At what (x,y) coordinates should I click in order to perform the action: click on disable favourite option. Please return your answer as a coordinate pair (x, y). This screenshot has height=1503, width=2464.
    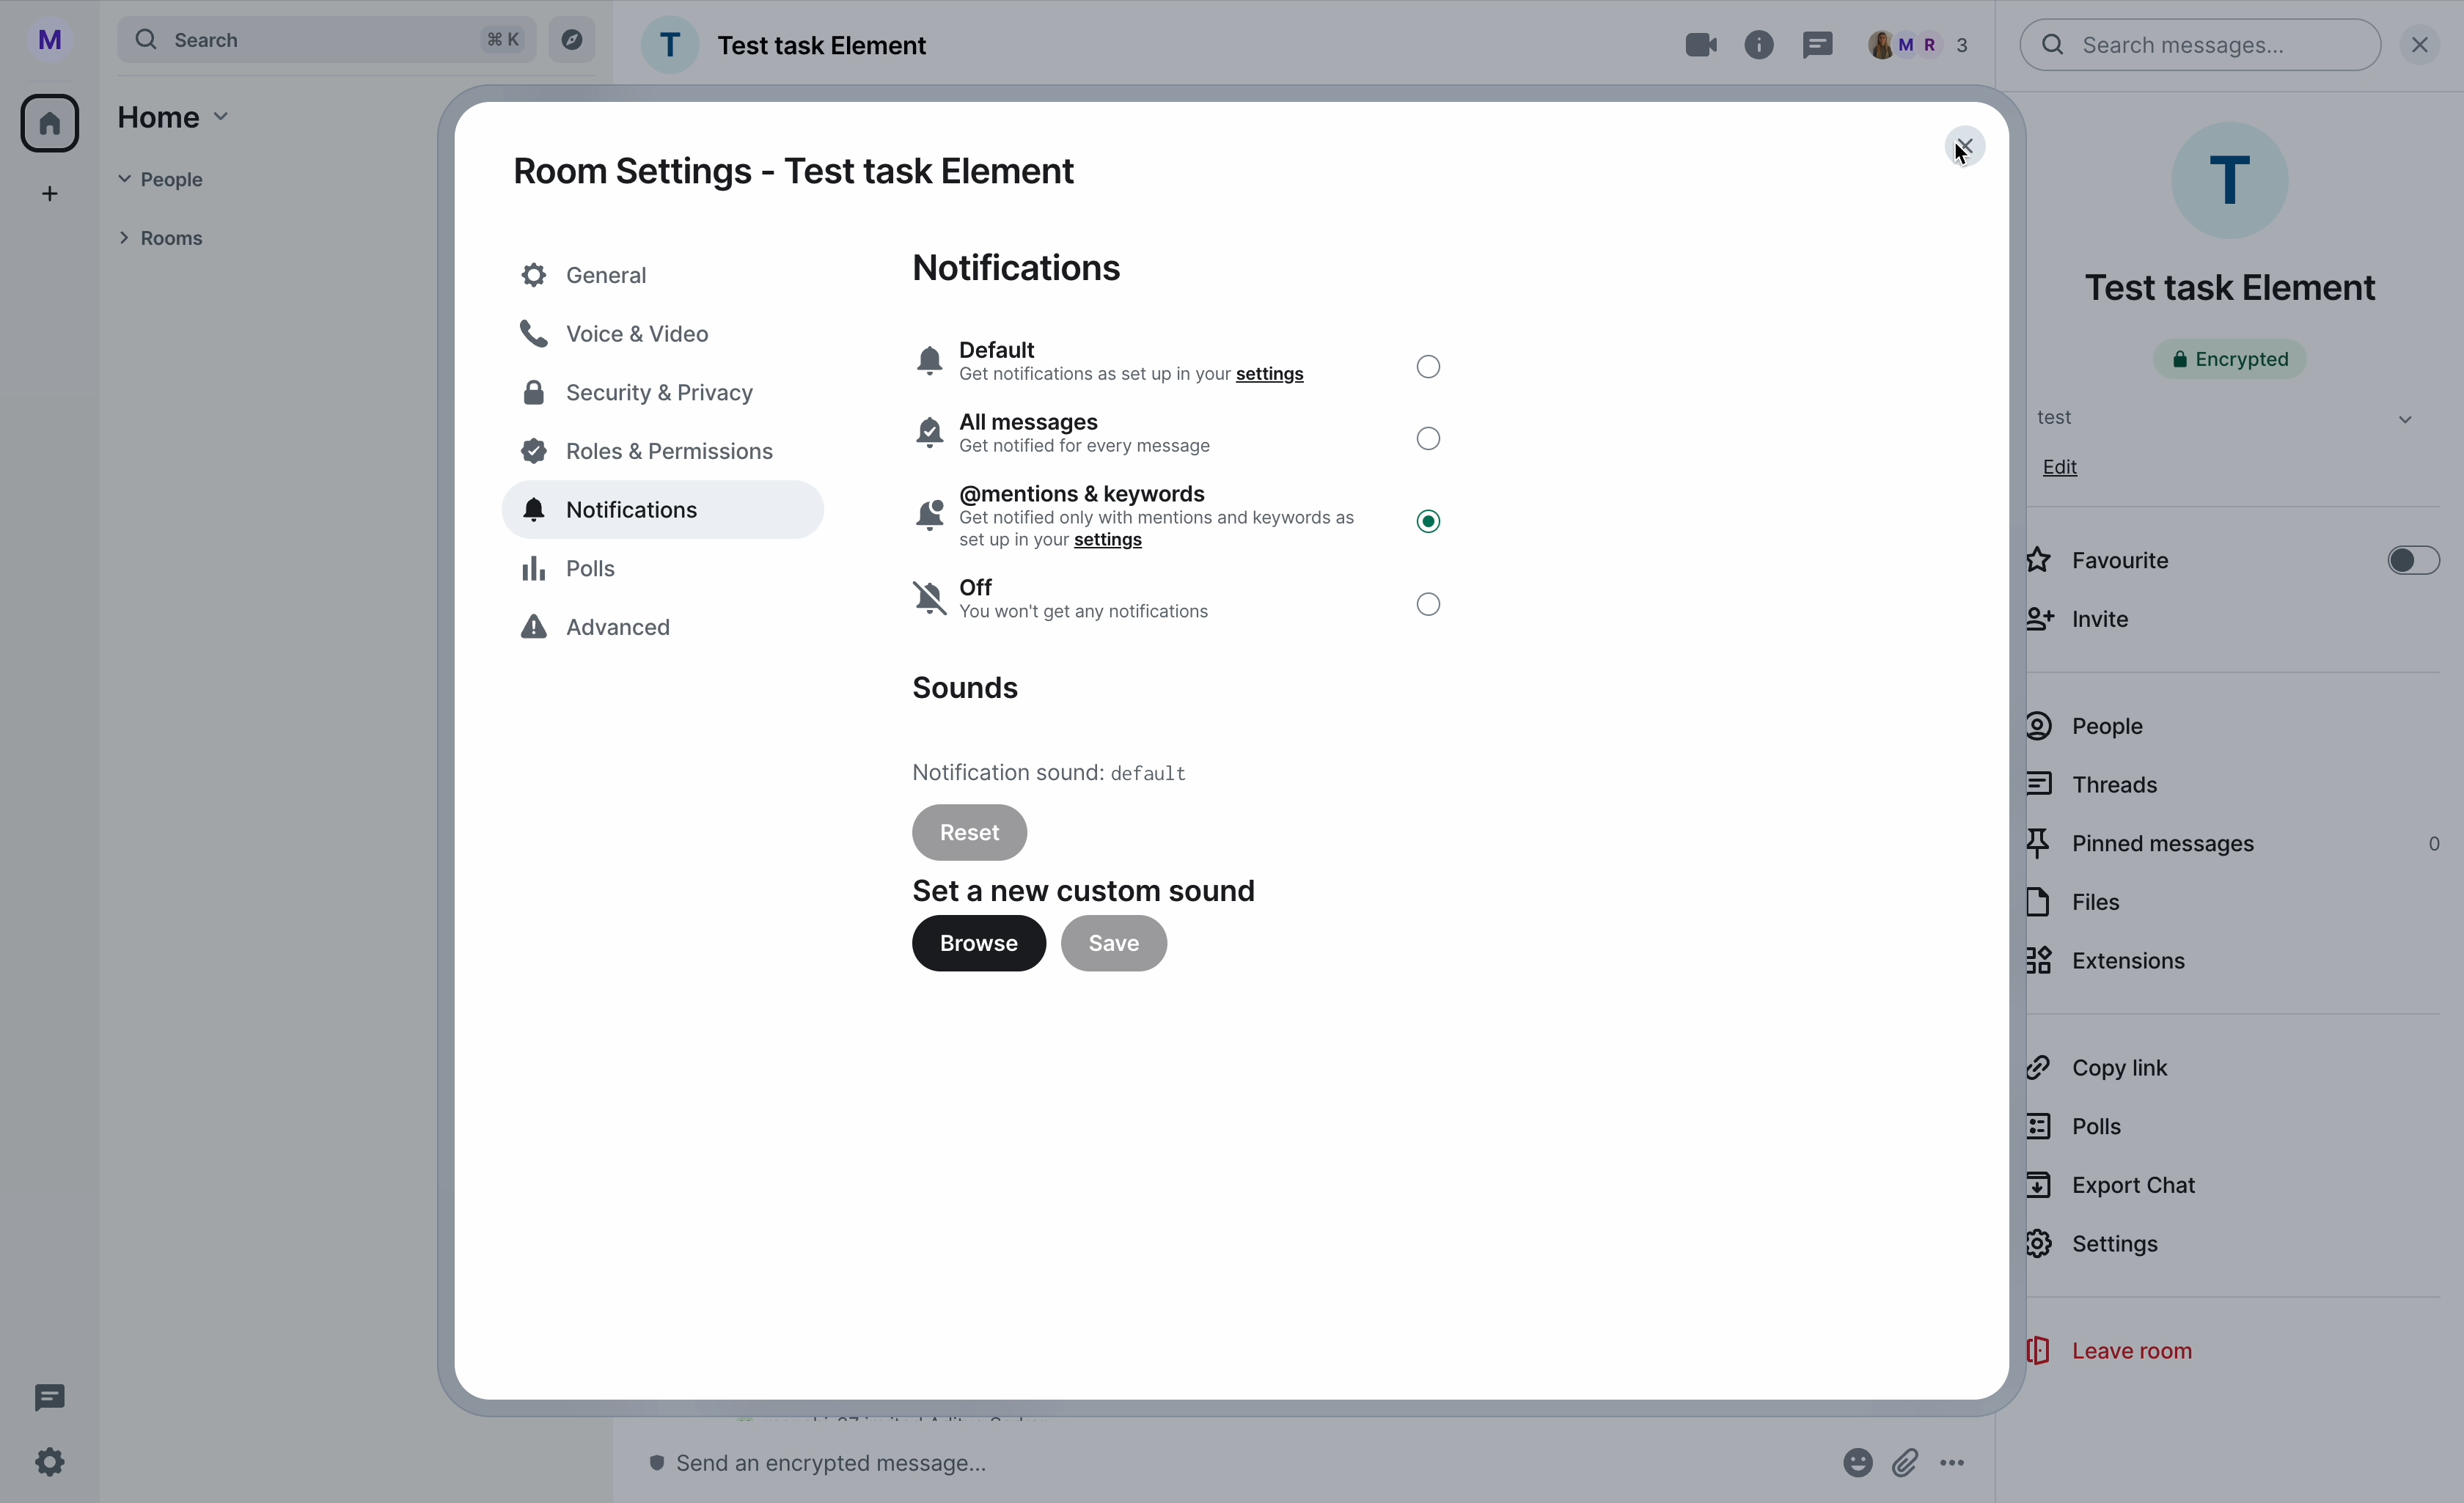
    Looking at the image, I should click on (2231, 557).